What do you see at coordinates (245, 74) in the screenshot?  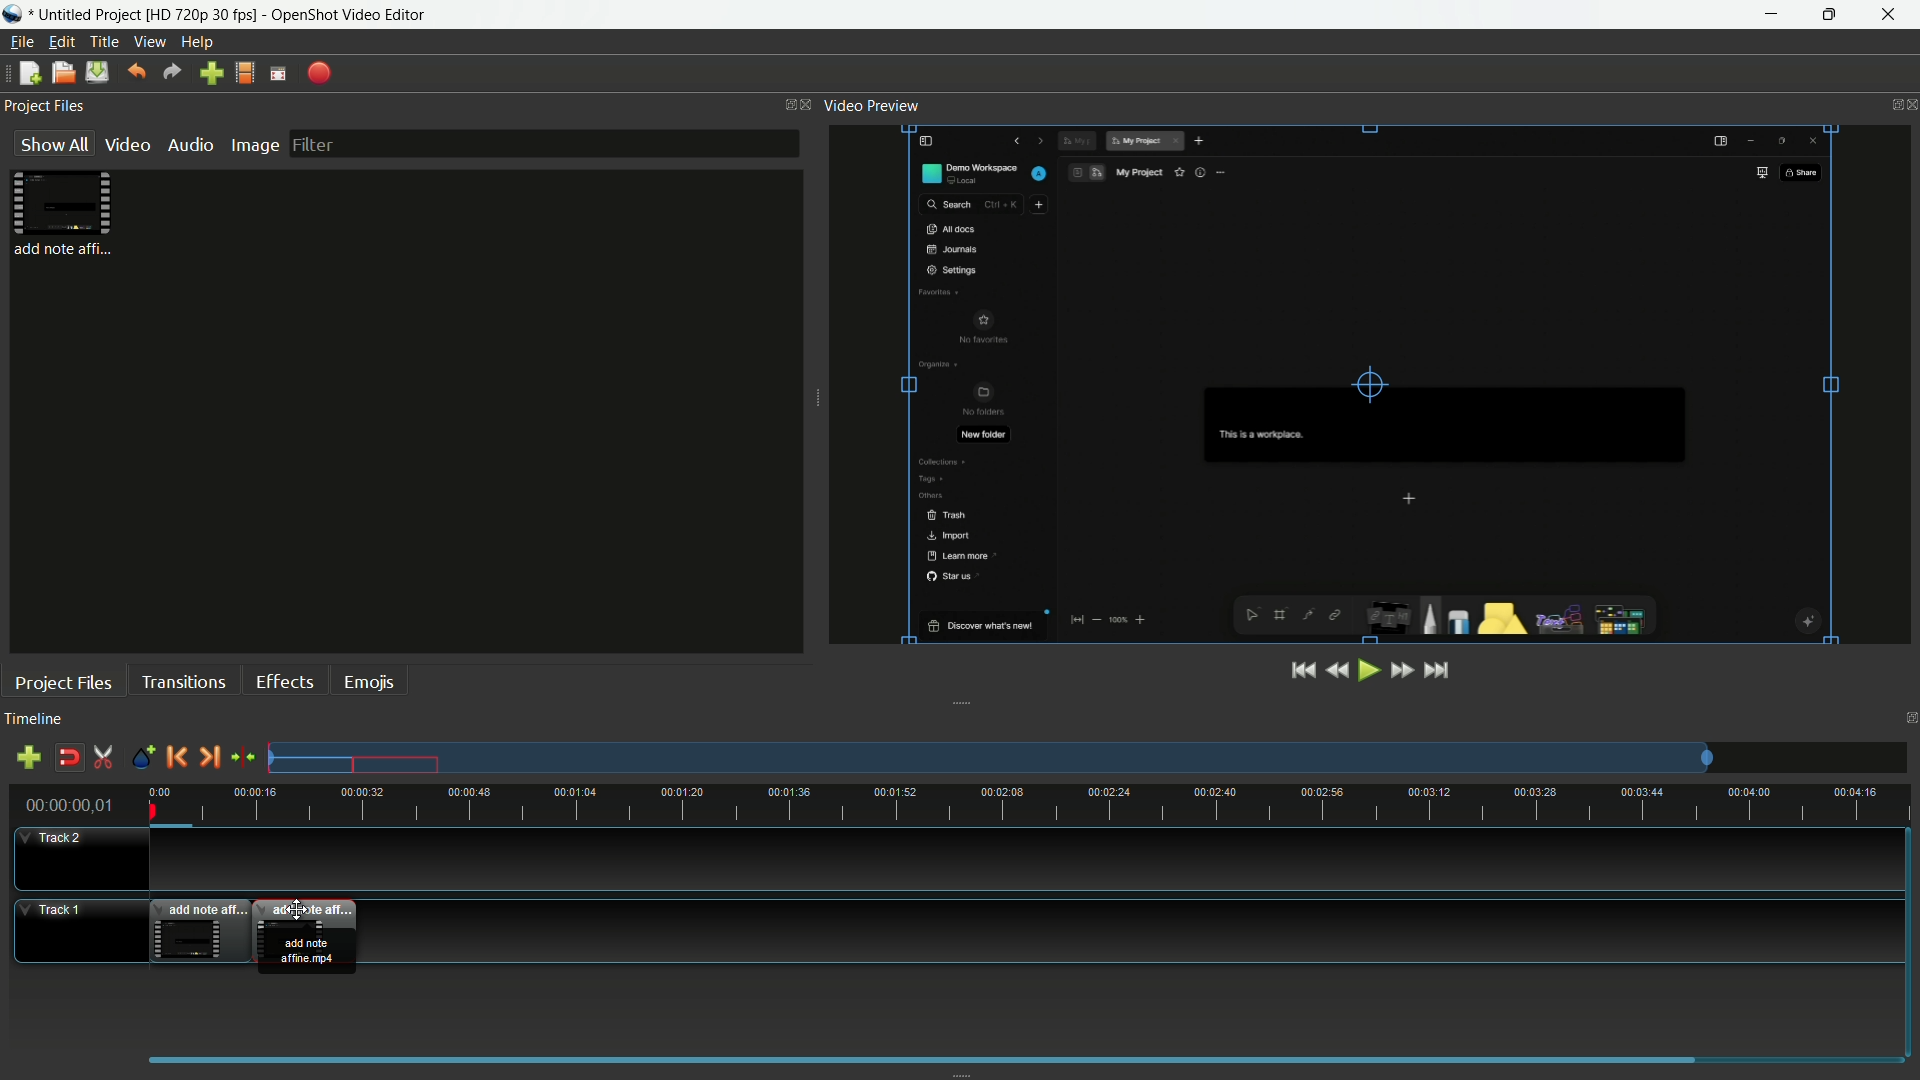 I see `profile` at bounding box center [245, 74].